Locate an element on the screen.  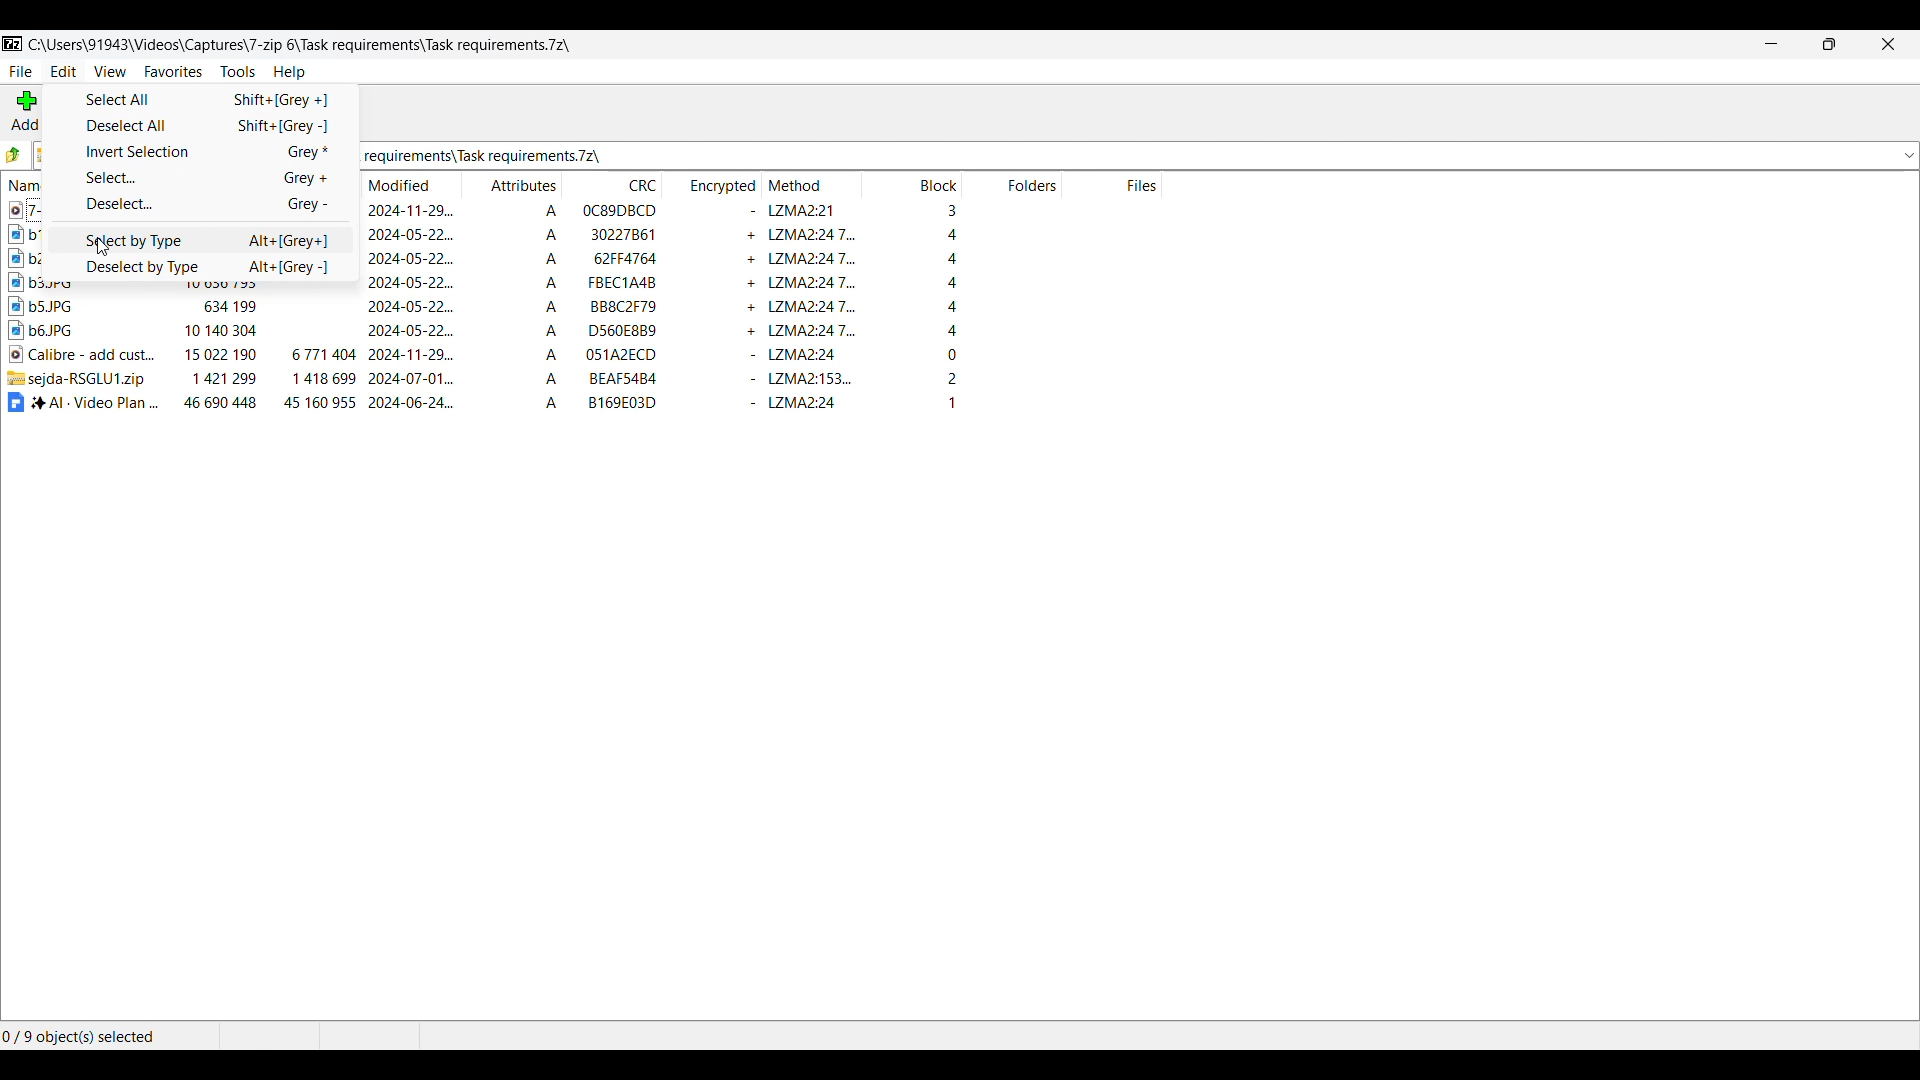
compressed file is located at coordinates (83, 378).